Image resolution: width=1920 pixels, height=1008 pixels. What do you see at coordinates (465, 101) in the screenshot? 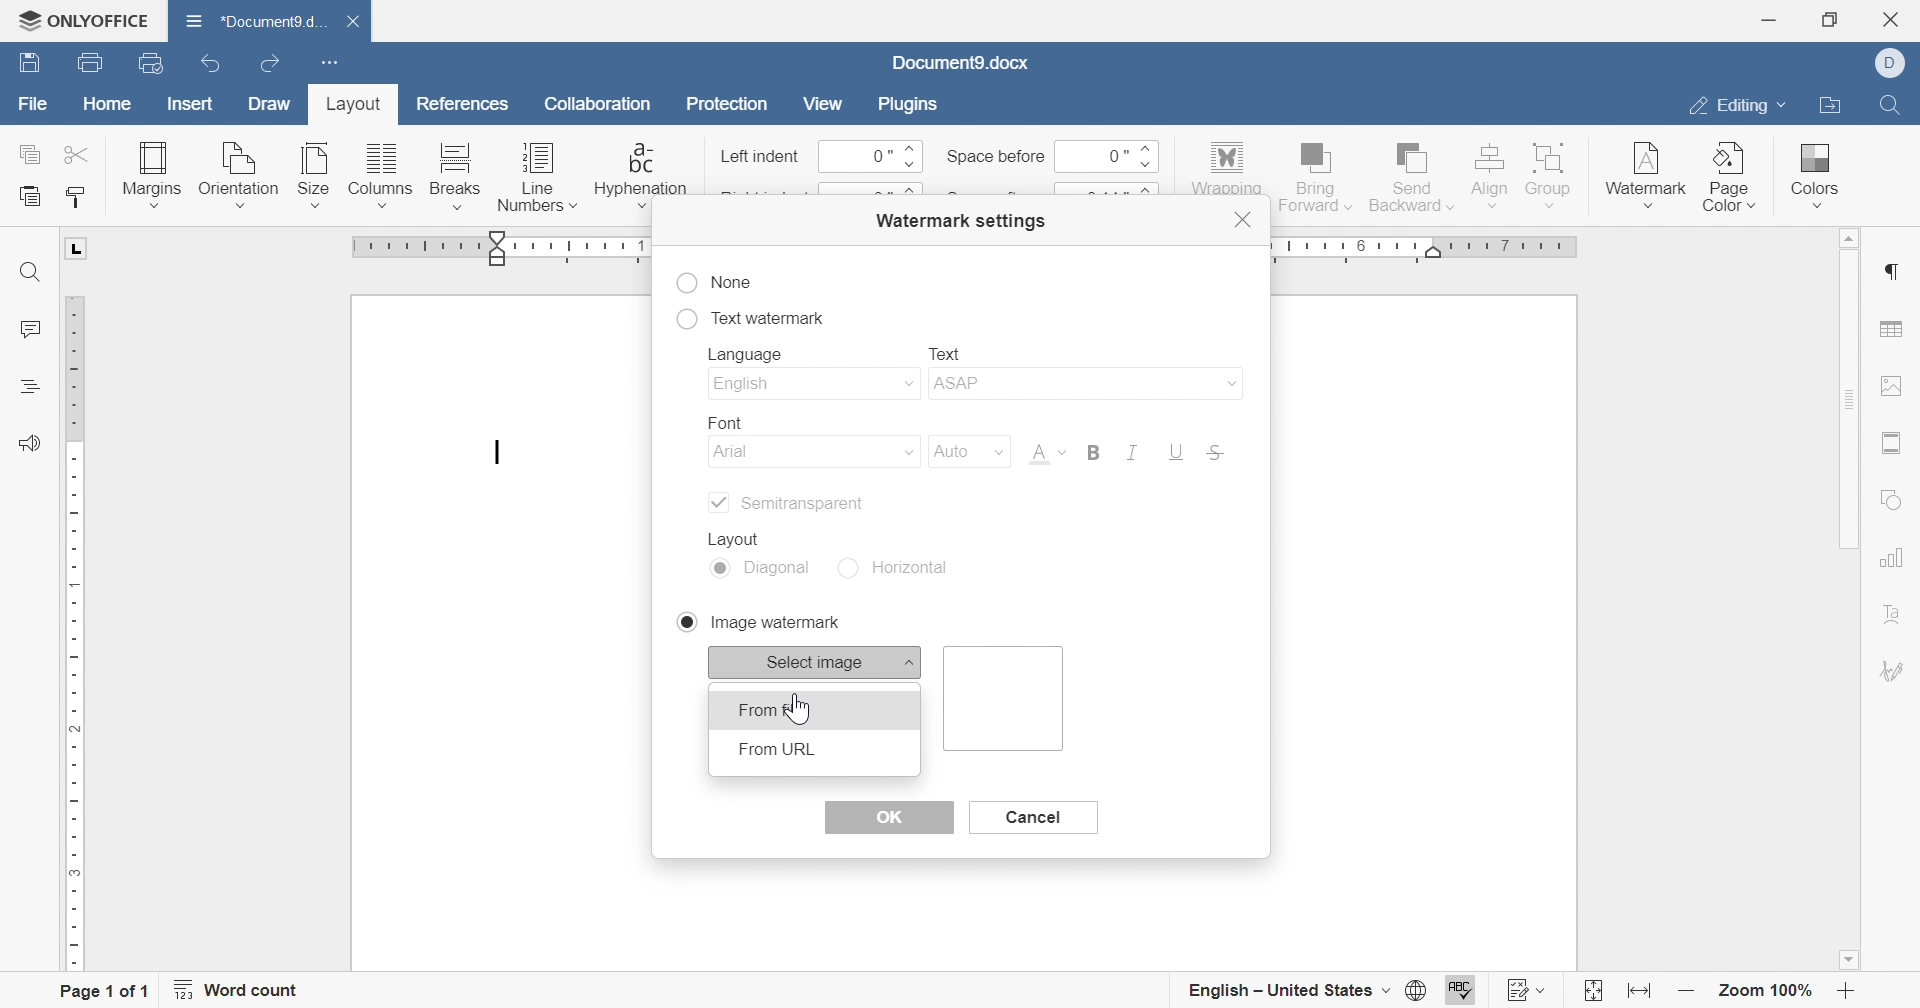
I see `references` at bounding box center [465, 101].